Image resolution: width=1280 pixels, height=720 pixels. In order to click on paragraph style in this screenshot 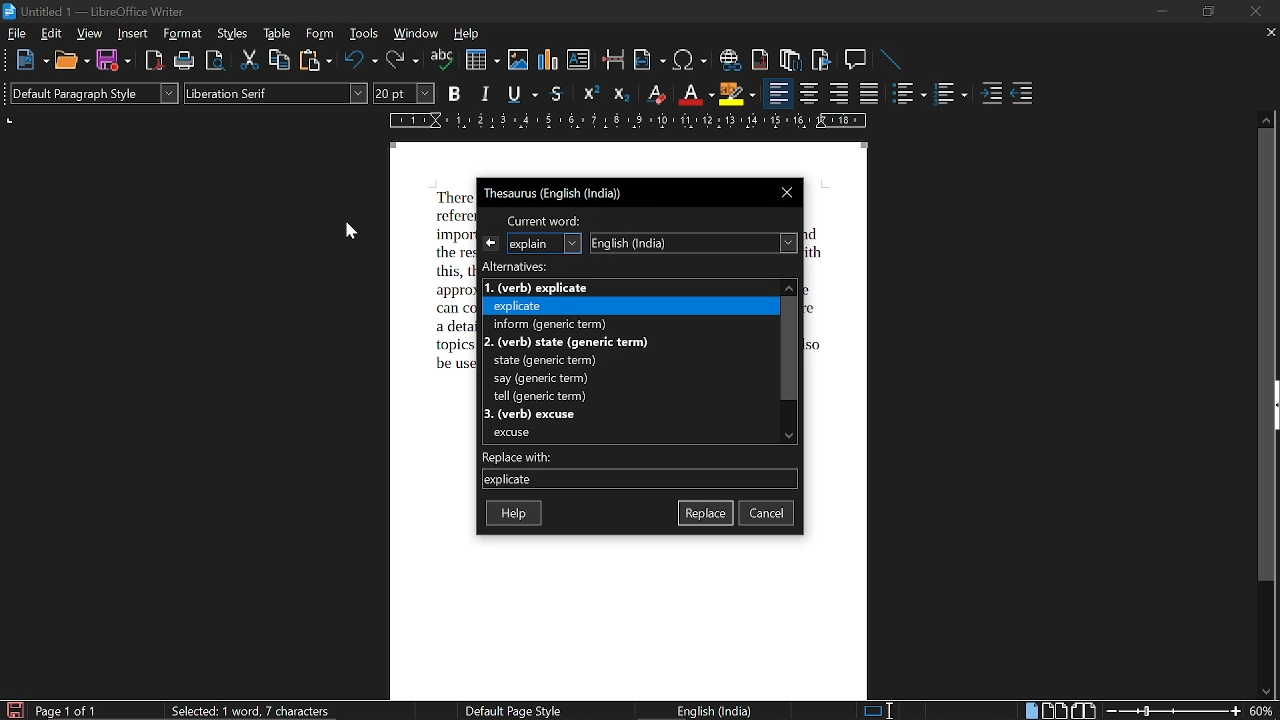, I will do `click(96, 95)`.